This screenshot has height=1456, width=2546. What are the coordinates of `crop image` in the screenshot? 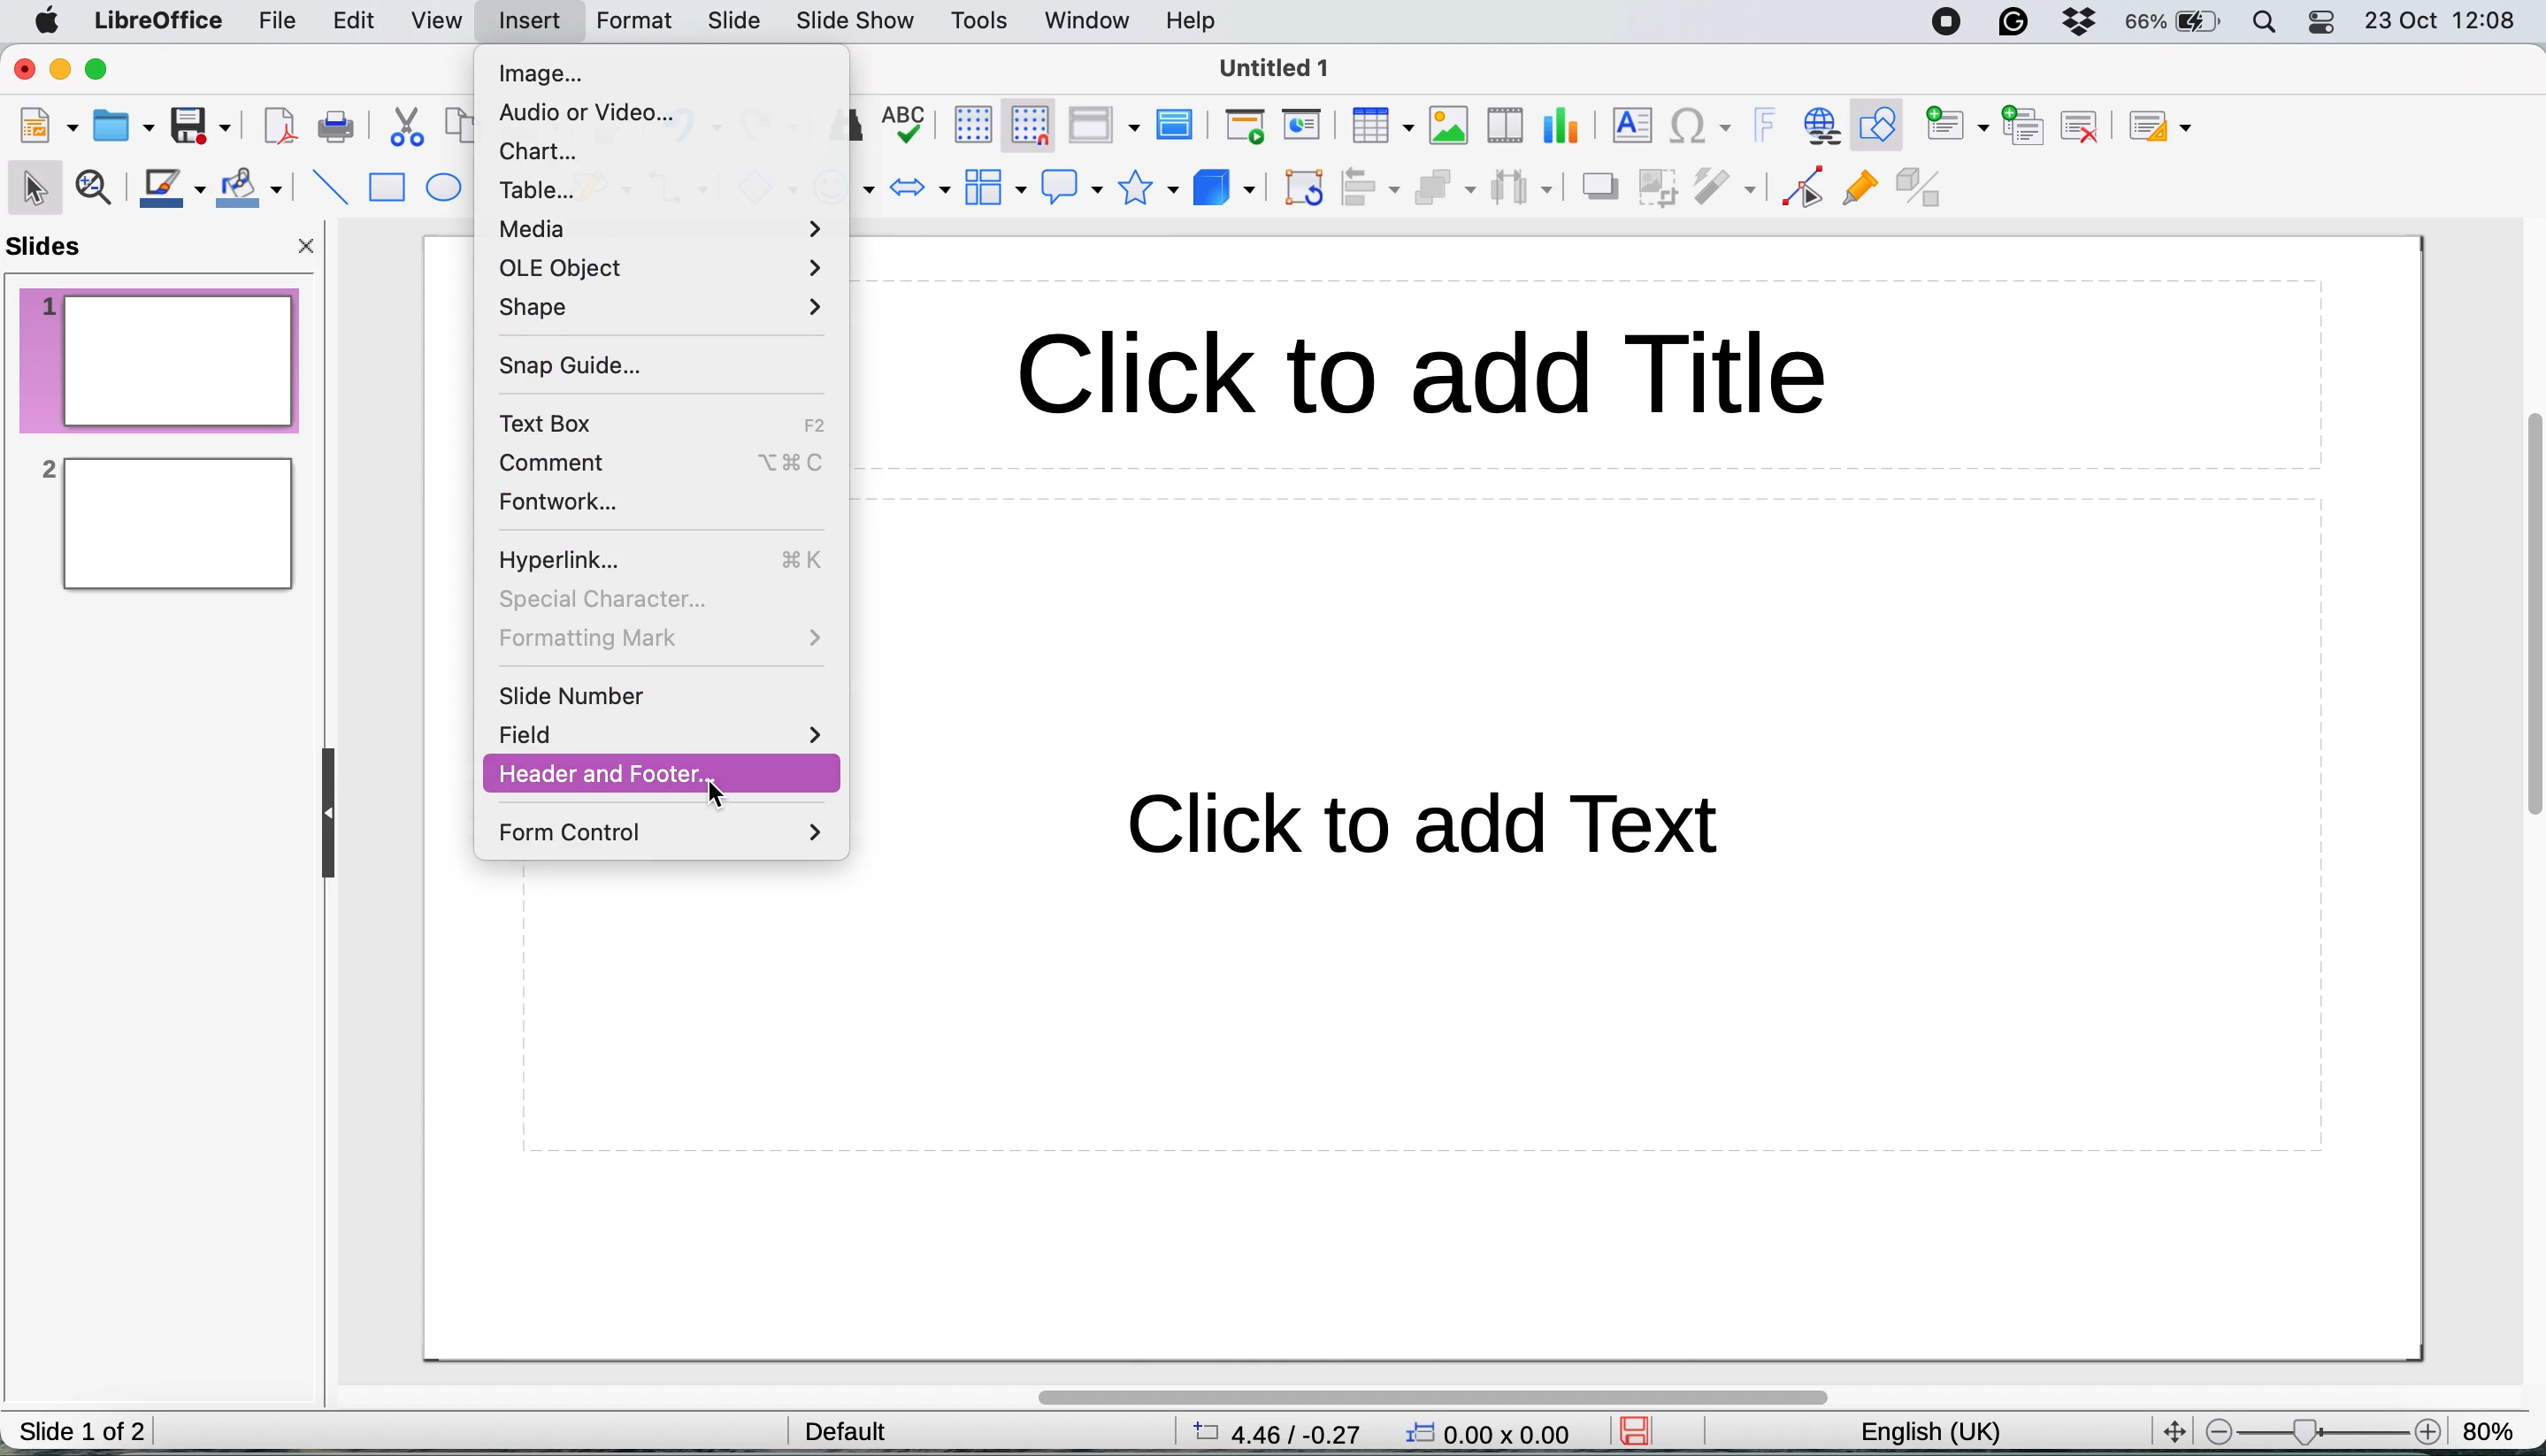 It's located at (1662, 186).